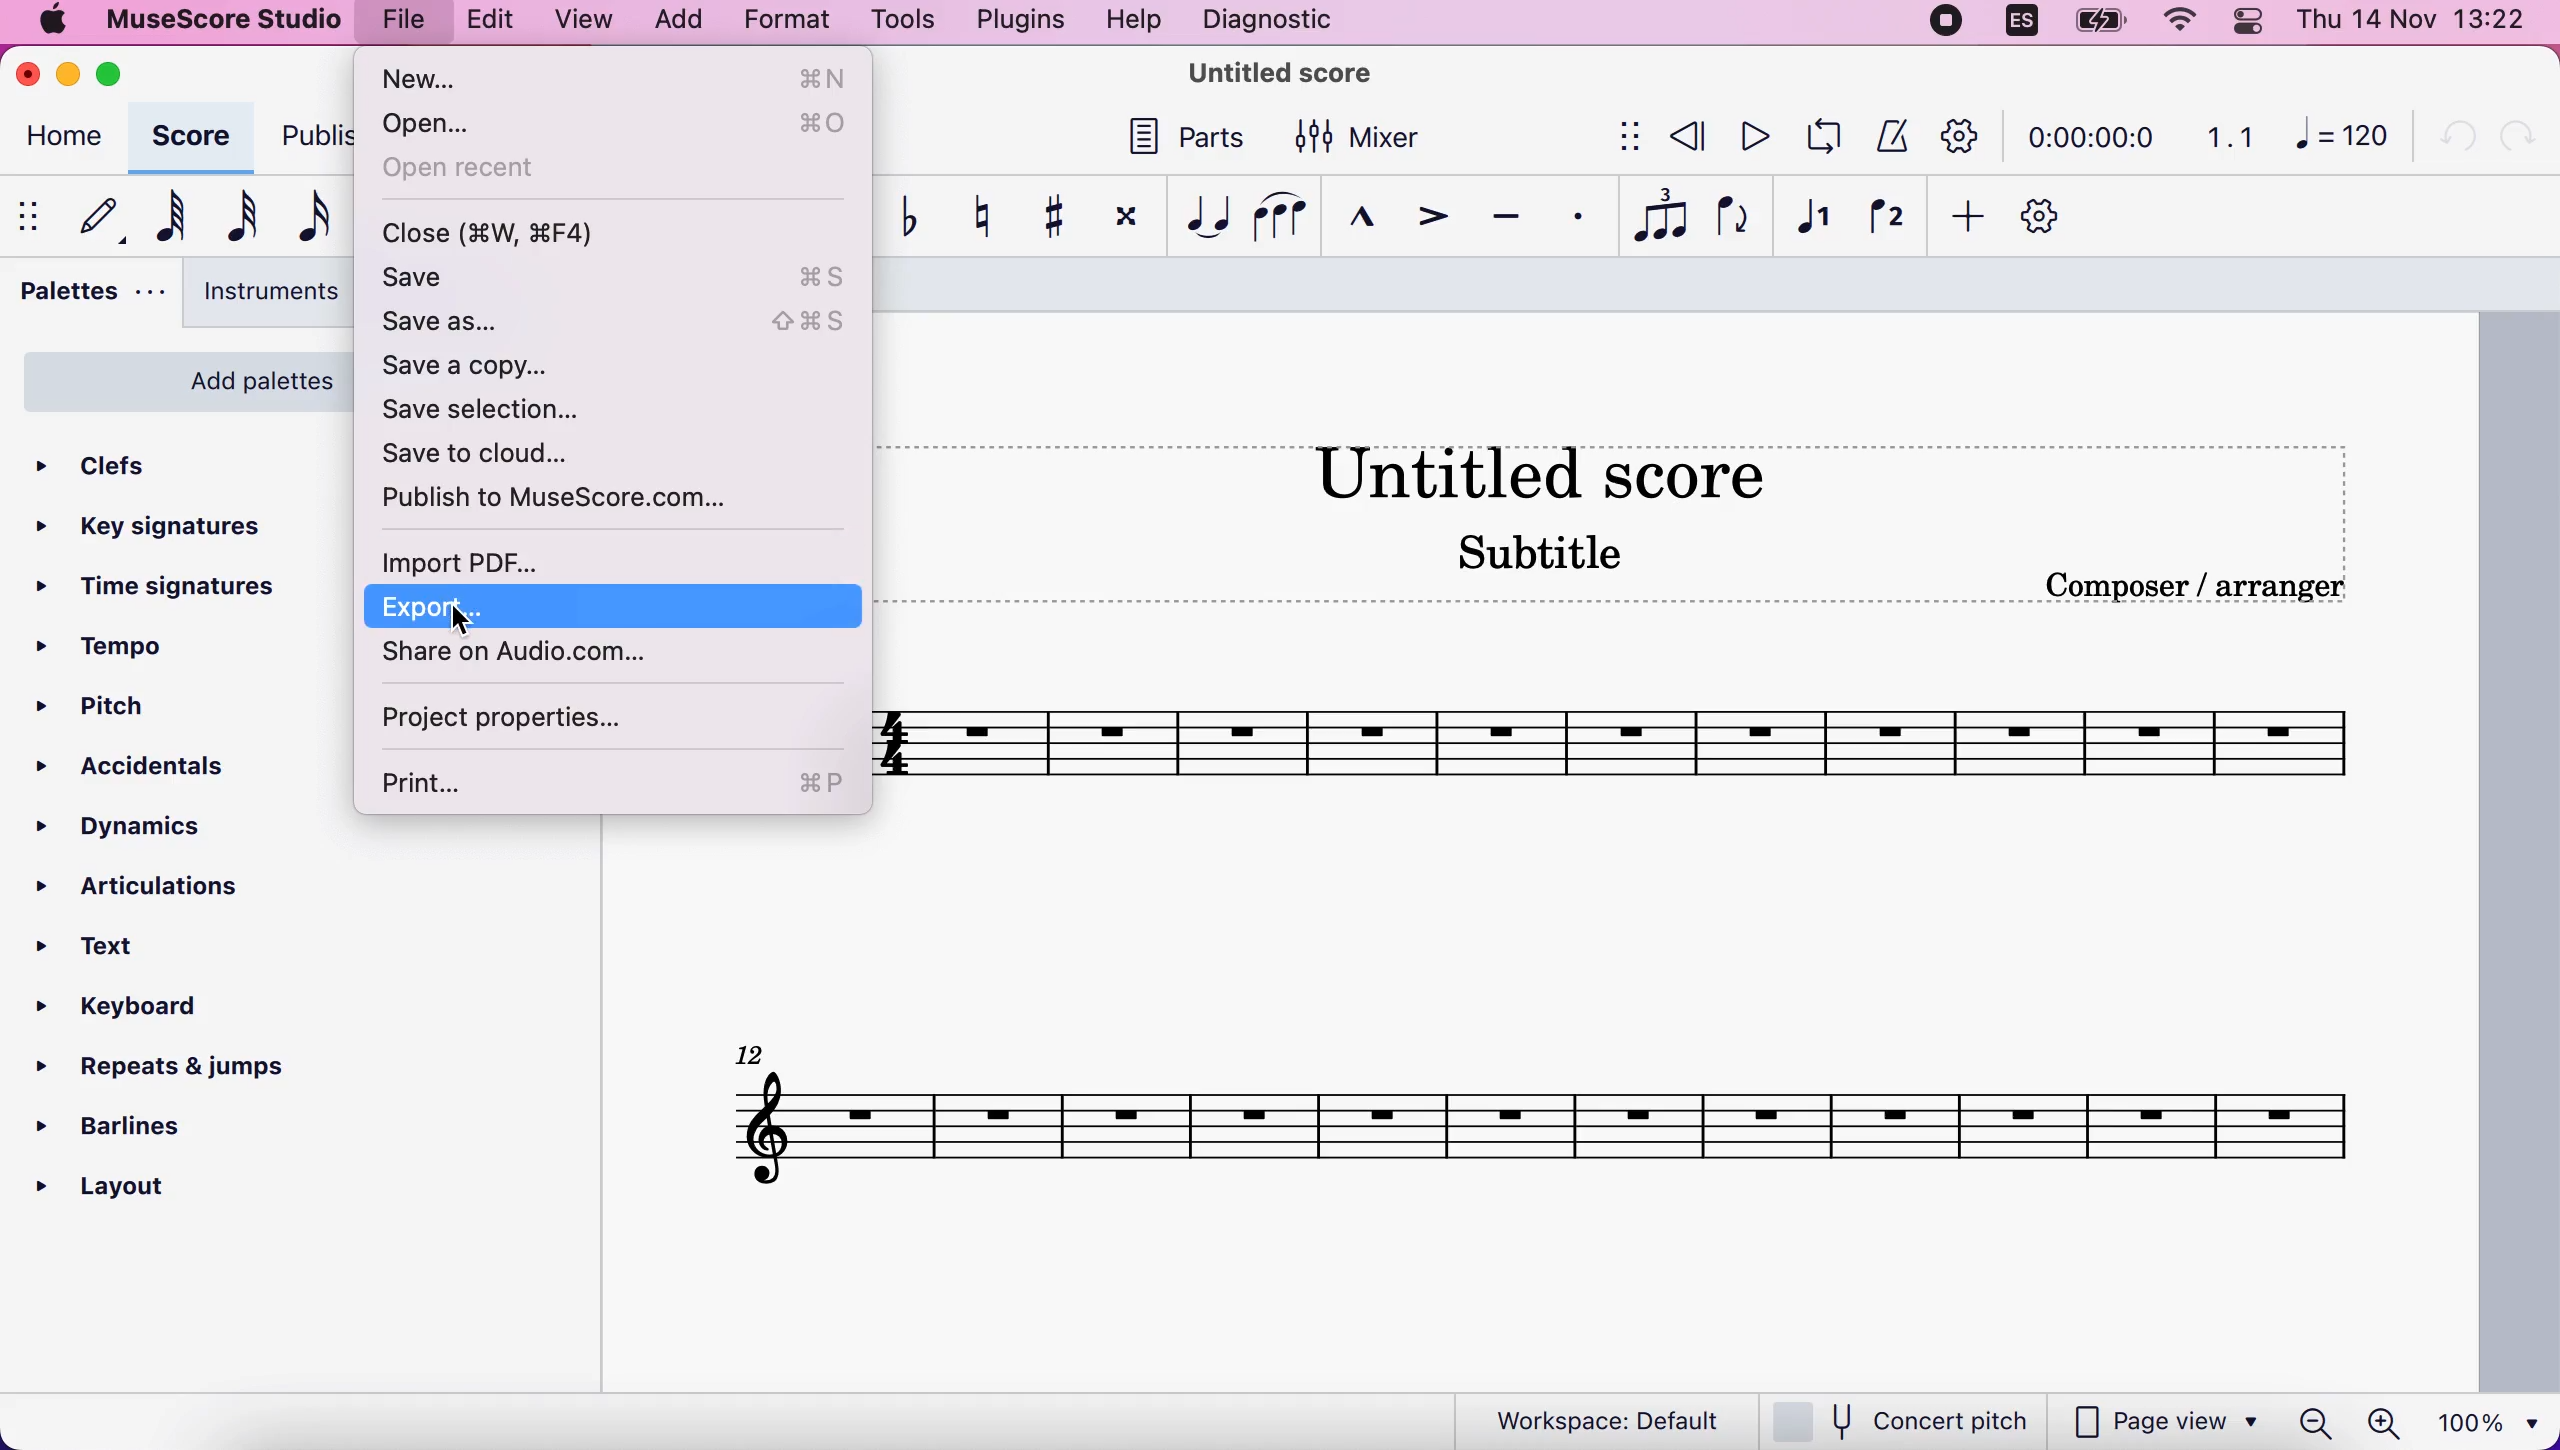  Describe the element at coordinates (86, 297) in the screenshot. I see `palettes` at that location.